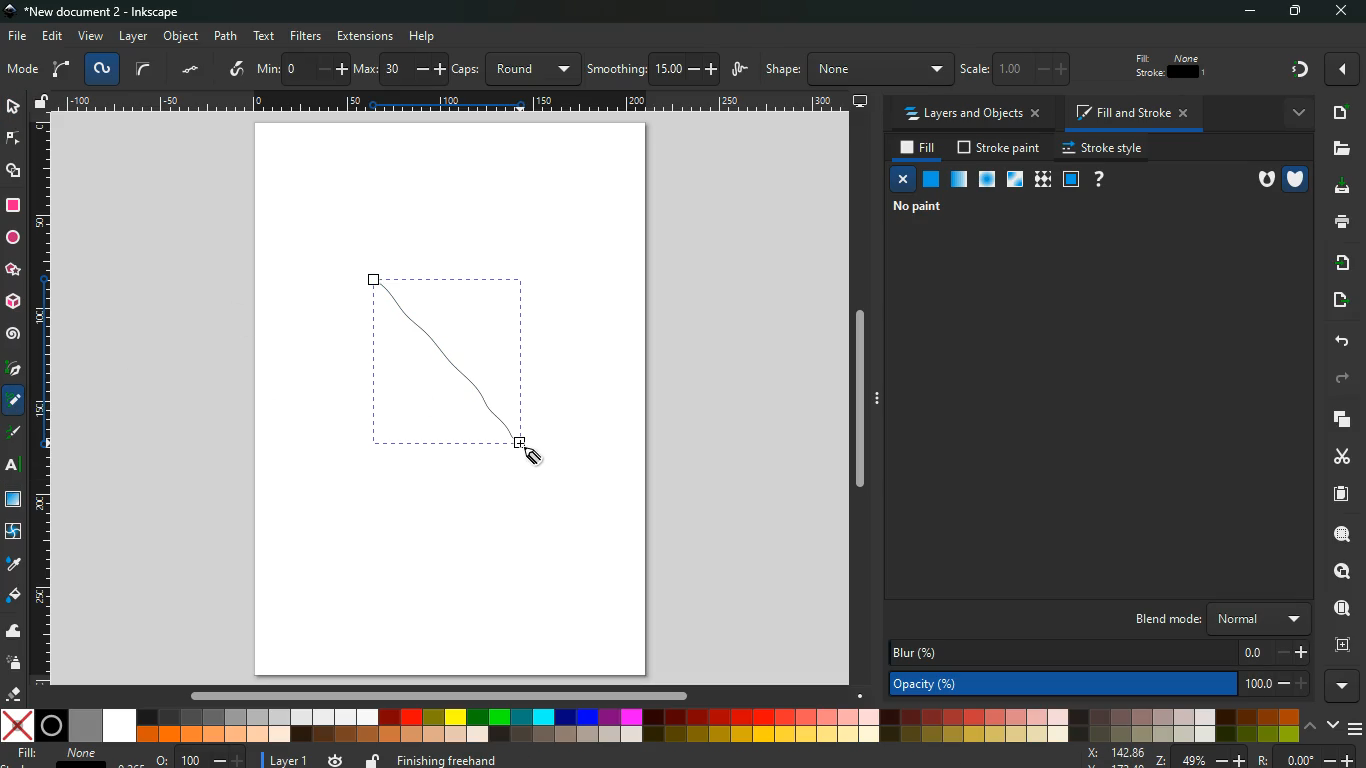 This screenshot has height=768, width=1366. What do you see at coordinates (528, 452) in the screenshot?
I see `Cursor` at bounding box center [528, 452].